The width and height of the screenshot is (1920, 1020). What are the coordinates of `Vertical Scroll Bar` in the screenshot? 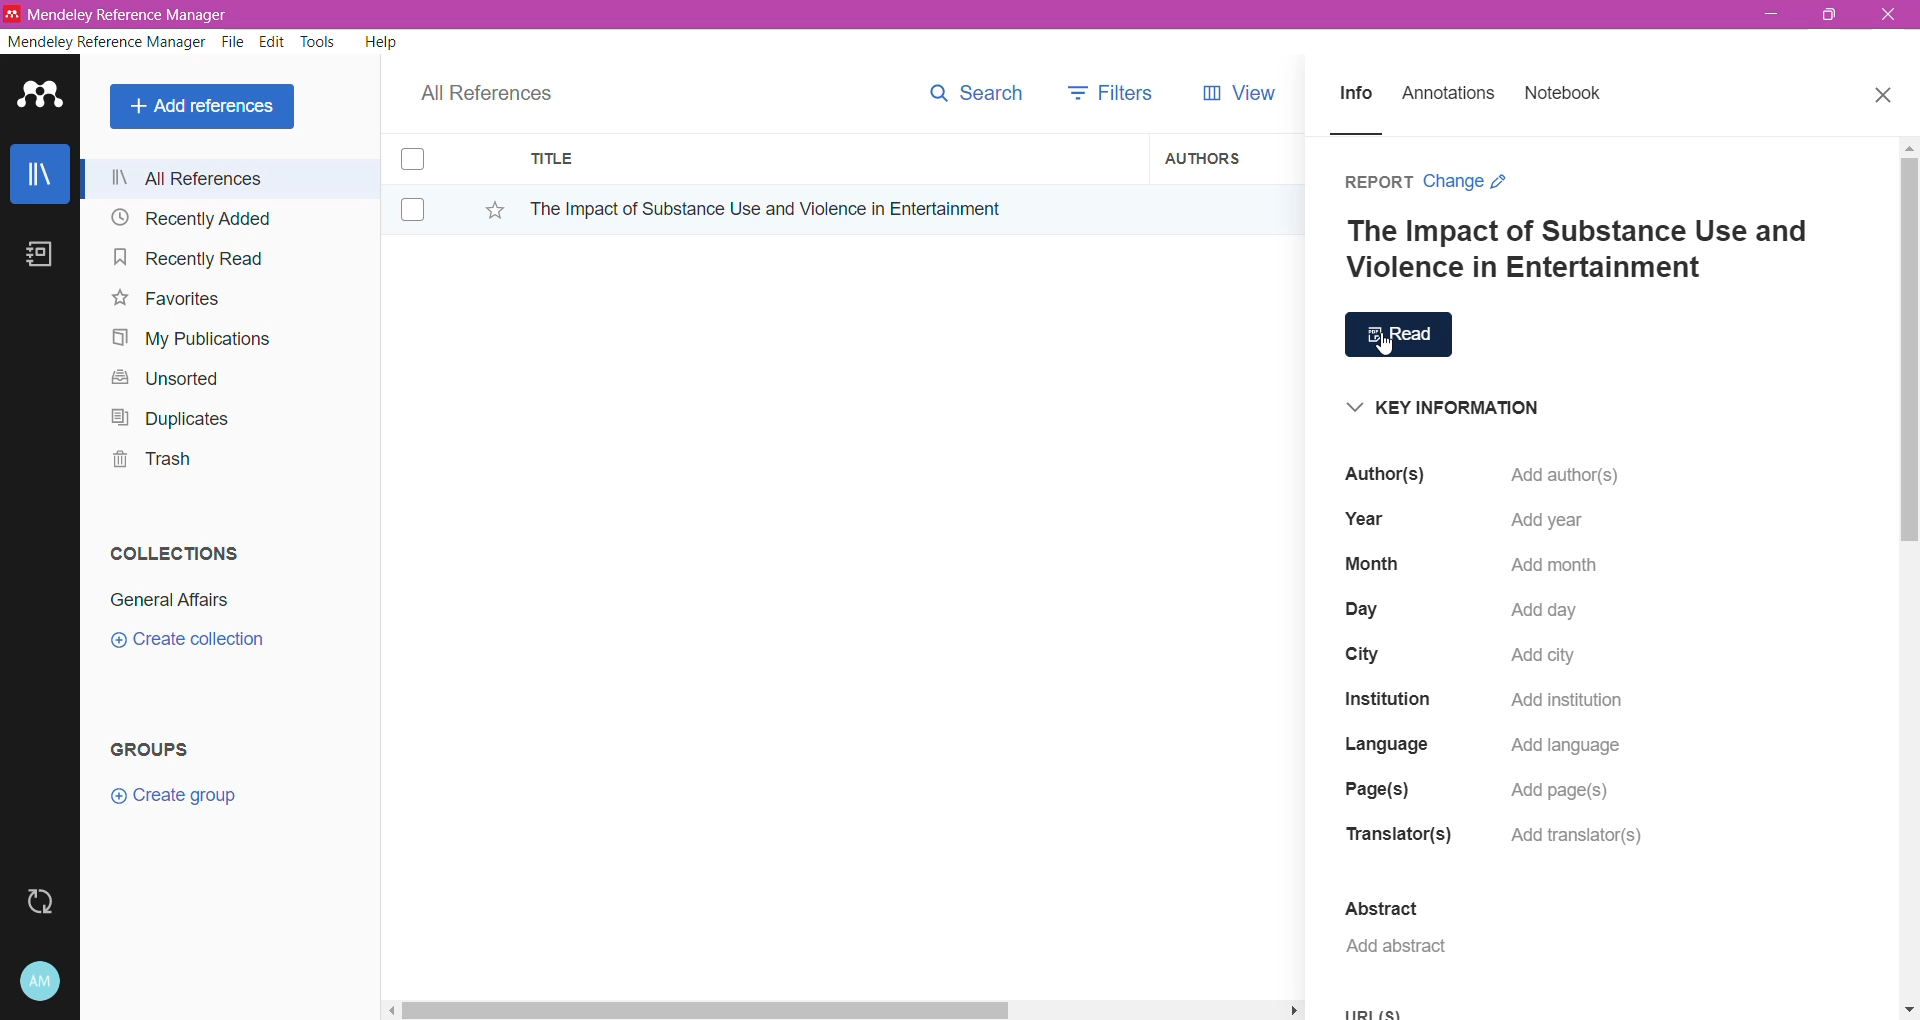 It's located at (1908, 577).